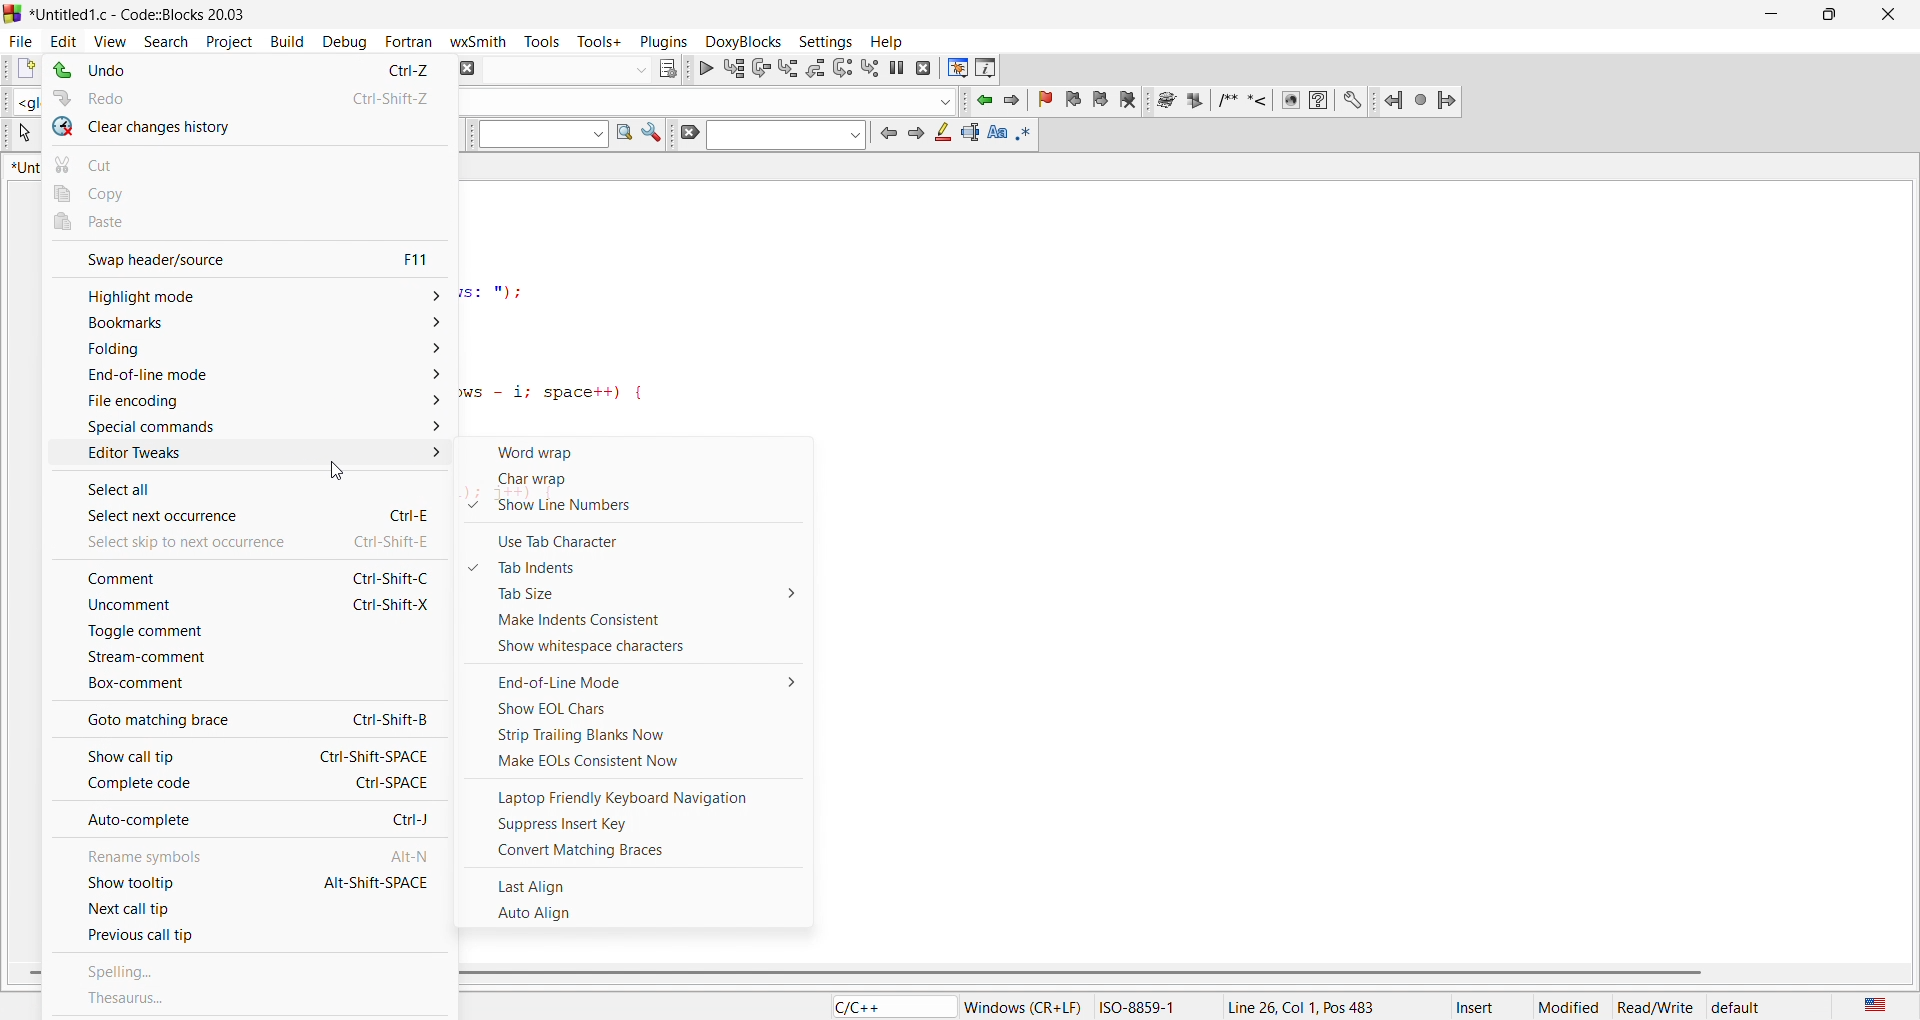 Image resolution: width=1920 pixels, height=1020 pixels. I want to click on icon, so click(671, 67).